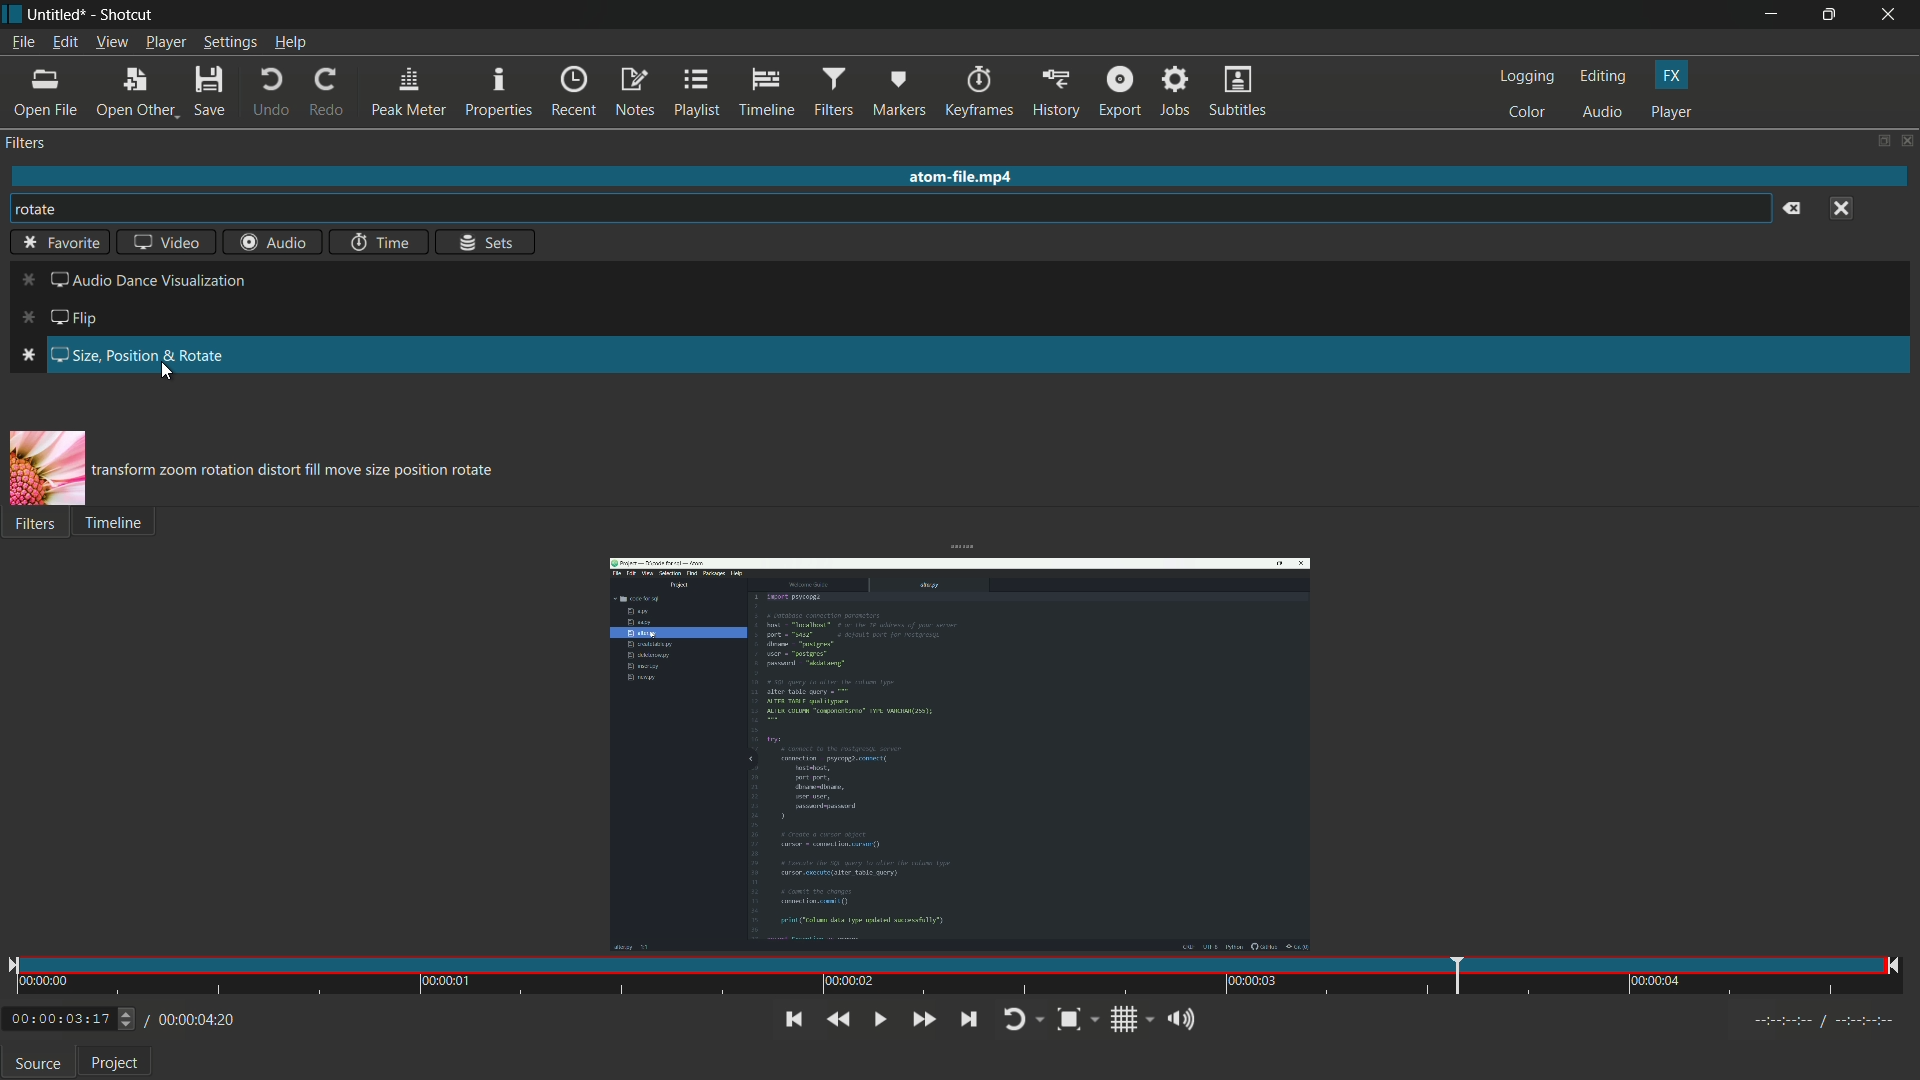 The height and width of the screenshot is (1080, 1920). Describe the element at coordinates (1241, 92) in the screenshot. I see `subtitles` at that location.